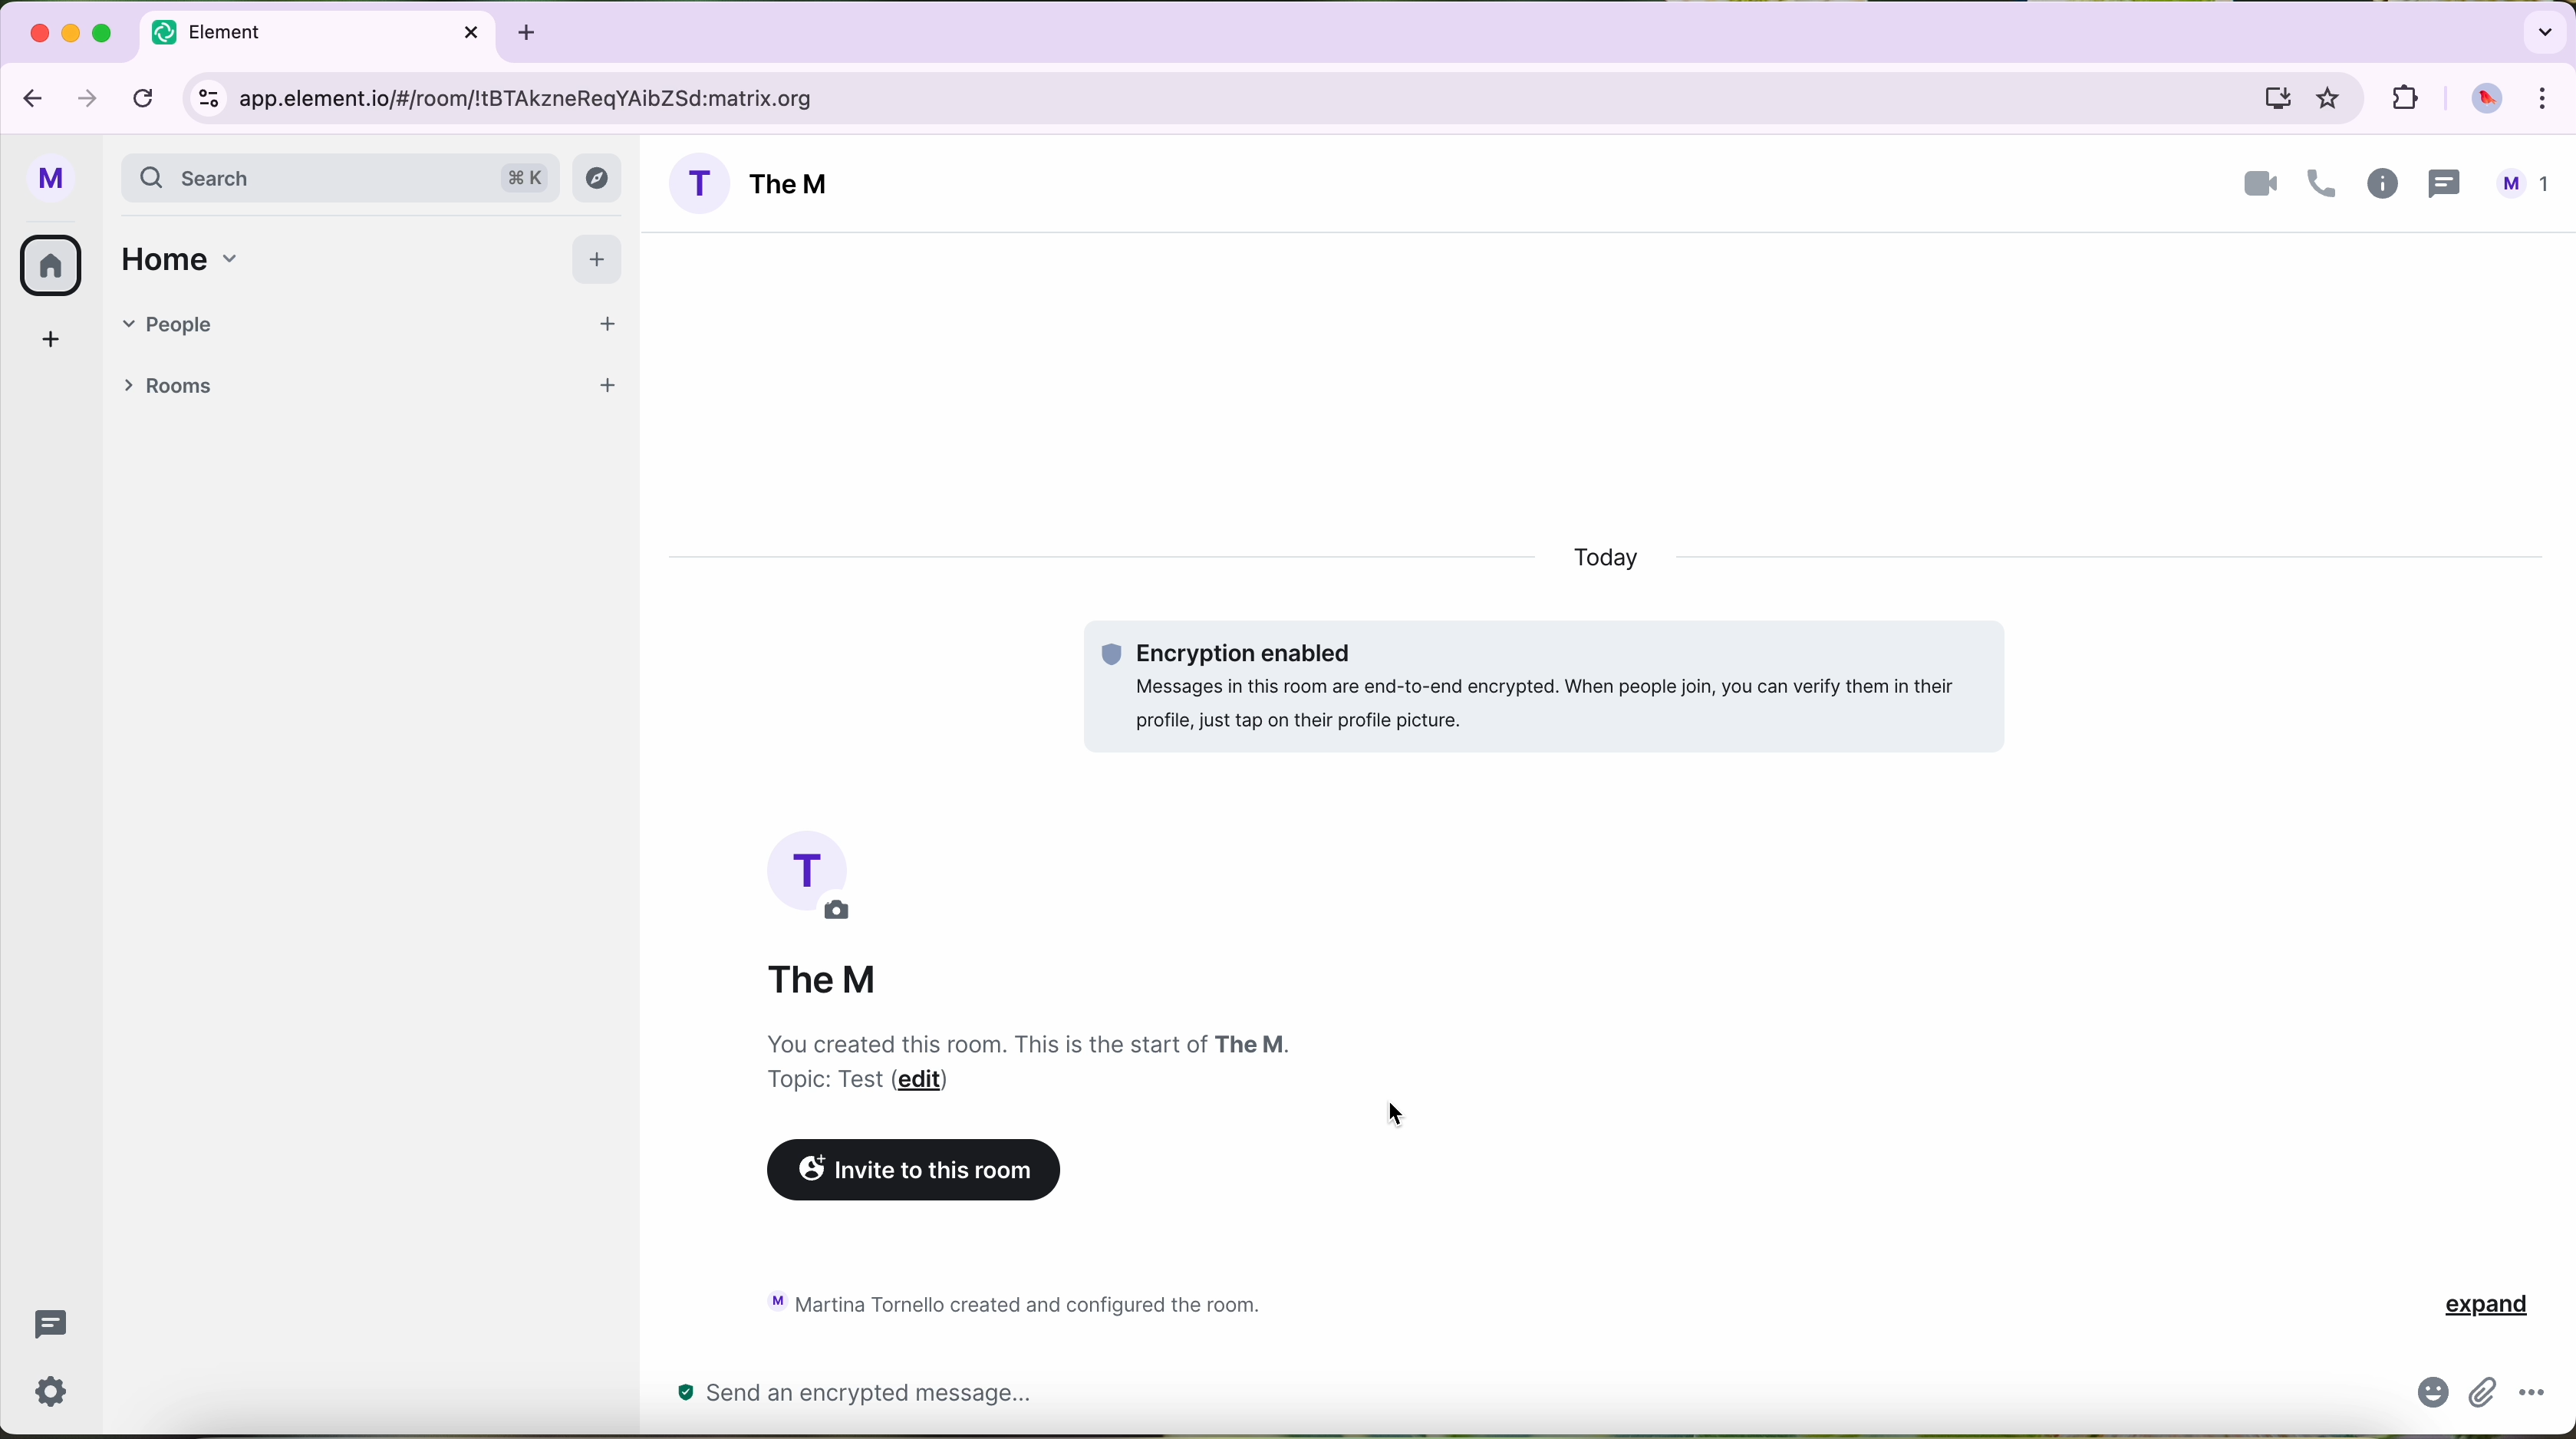 This screenshot has width=2576, height=1439. I want to click on navigate foward, so click(88, 97).